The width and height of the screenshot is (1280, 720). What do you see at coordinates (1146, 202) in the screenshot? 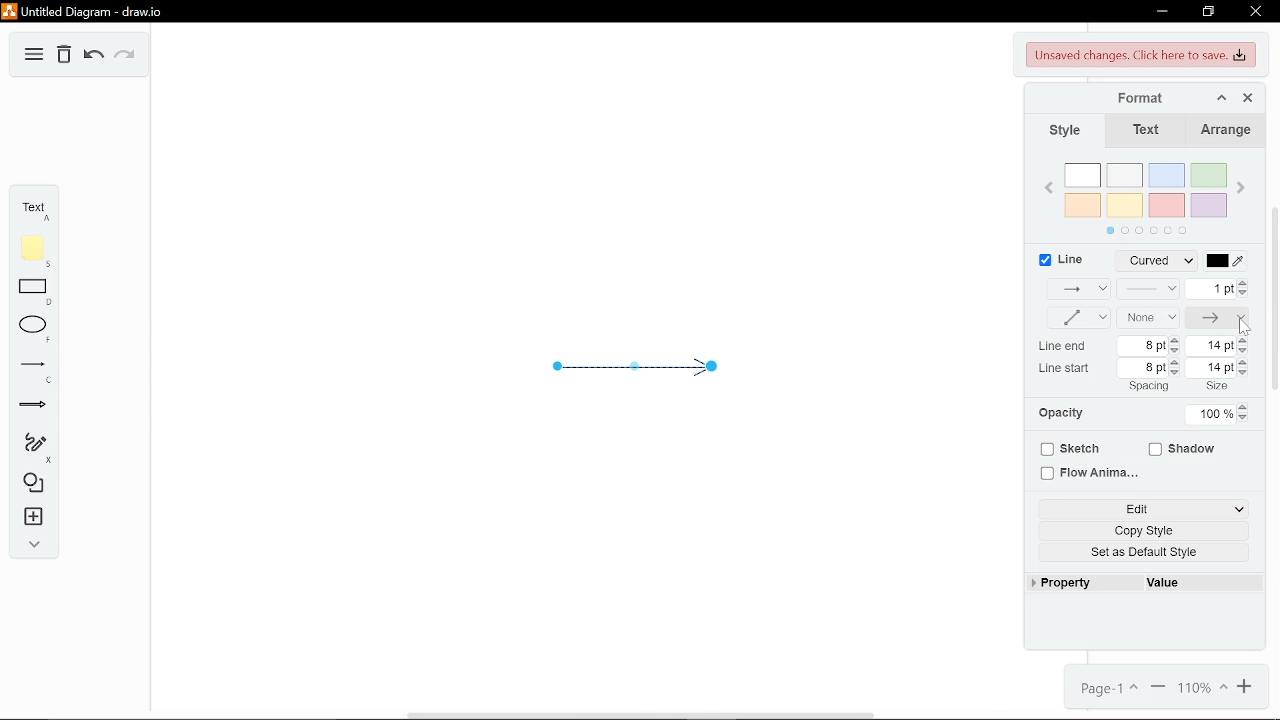
I see `Colors Pallet` at bounding box center [1146, 202].